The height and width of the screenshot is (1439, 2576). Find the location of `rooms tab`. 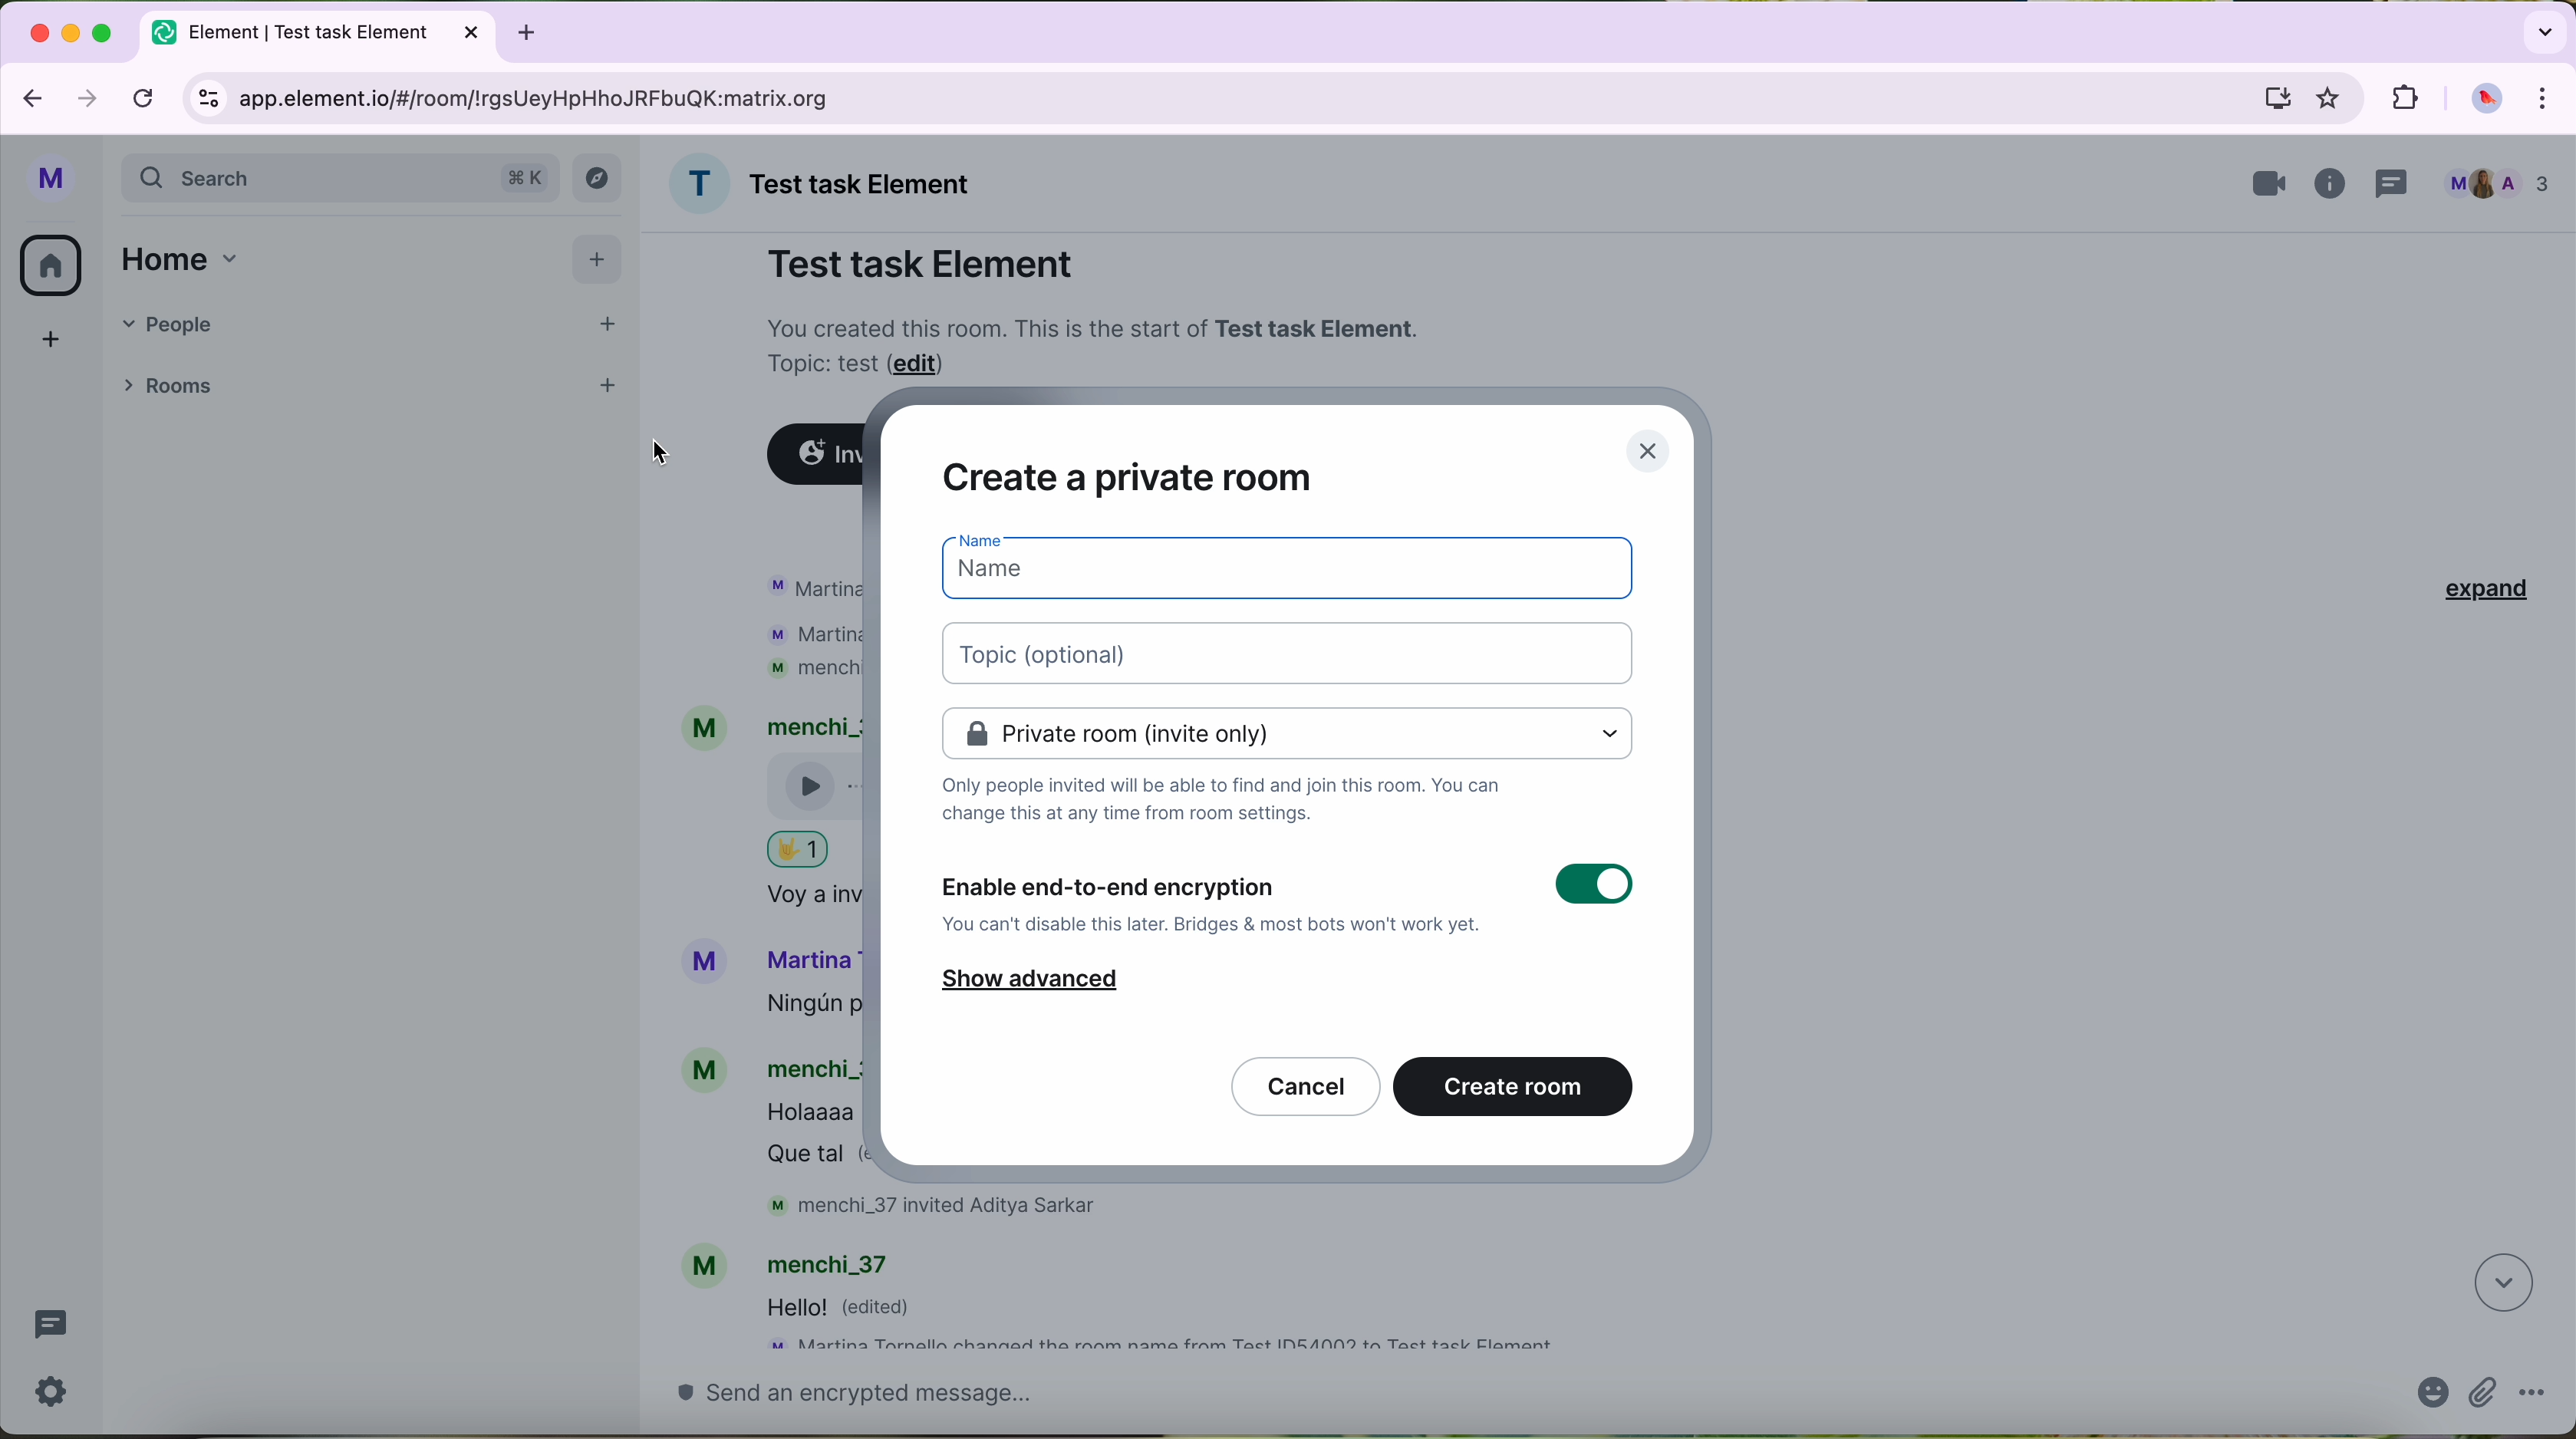

rooms tab is located at coordinates (174, 383).